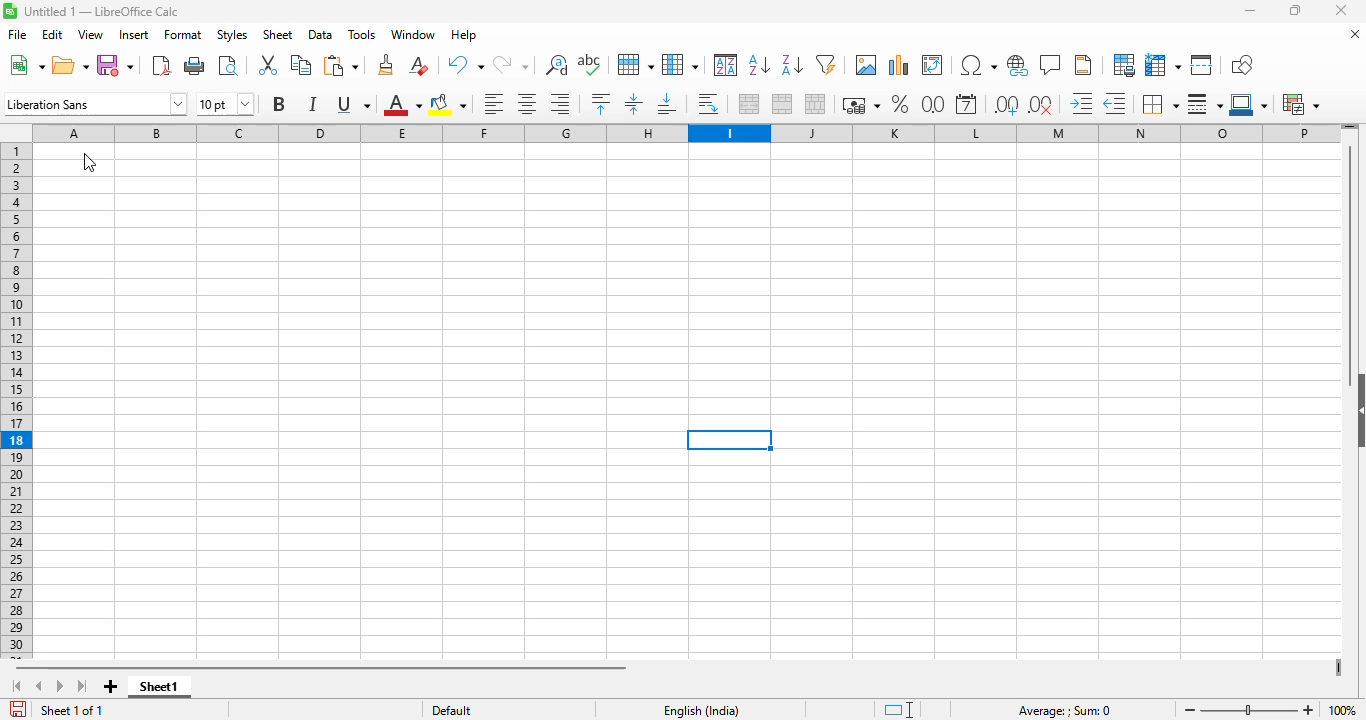 The image size is (1366, 720). What do you see at coordinates (933, 65) in the screenshot?
I see `insert or edit pivot table` at bounding box center [933, 65].